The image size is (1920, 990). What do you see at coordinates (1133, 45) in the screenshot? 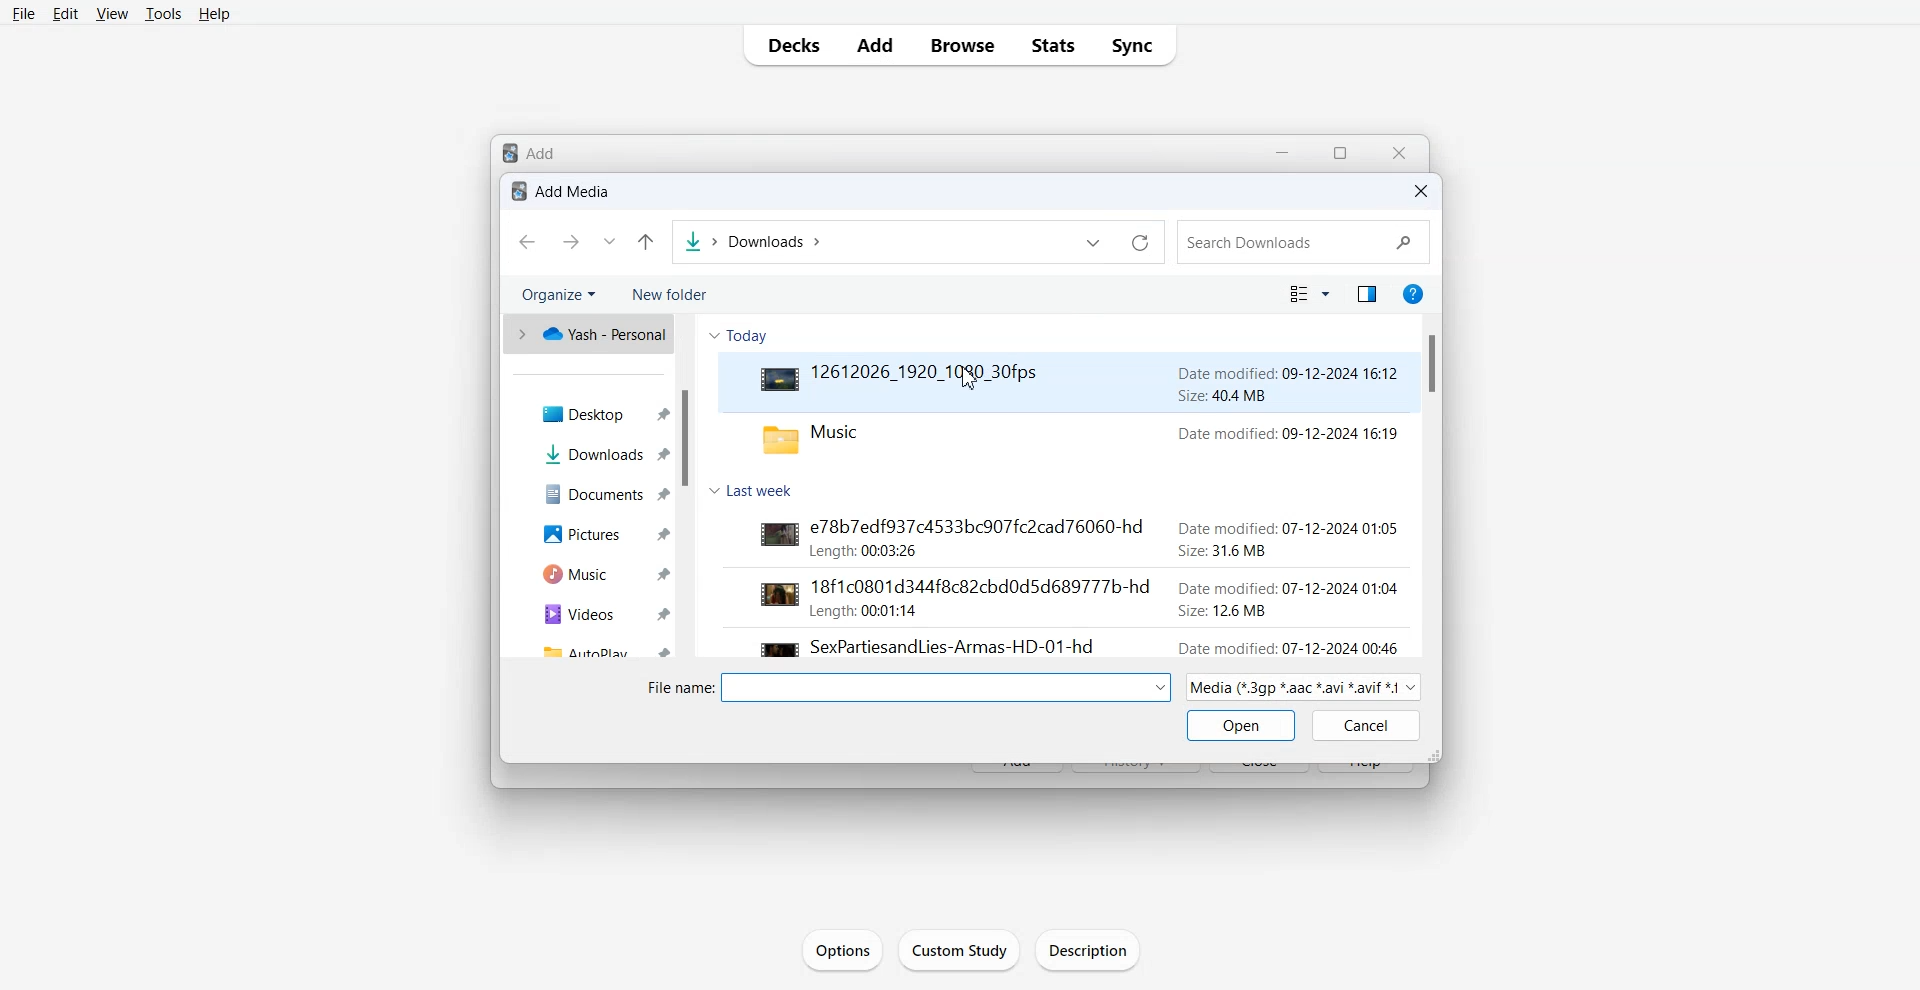
I see `Sync` at bounding box center [1133, 45].